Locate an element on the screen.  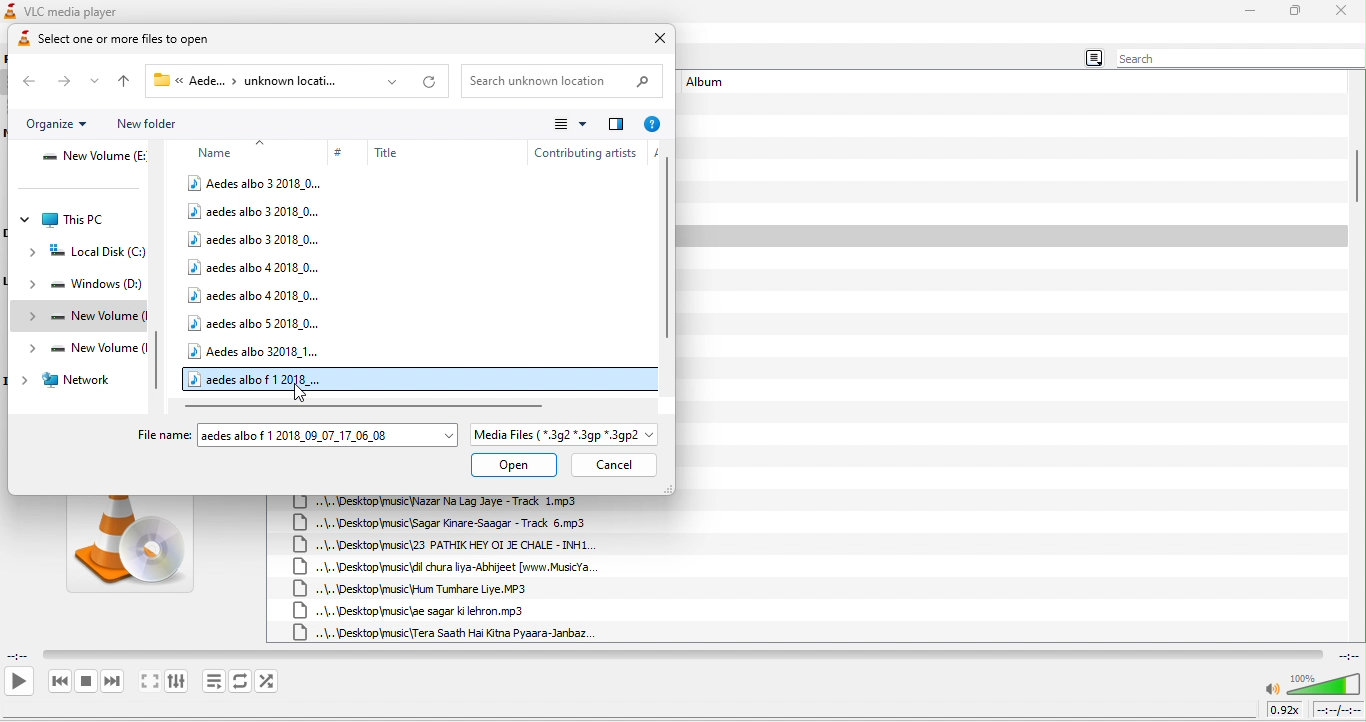
select one or more files to open is located at coordinates (140, 41).